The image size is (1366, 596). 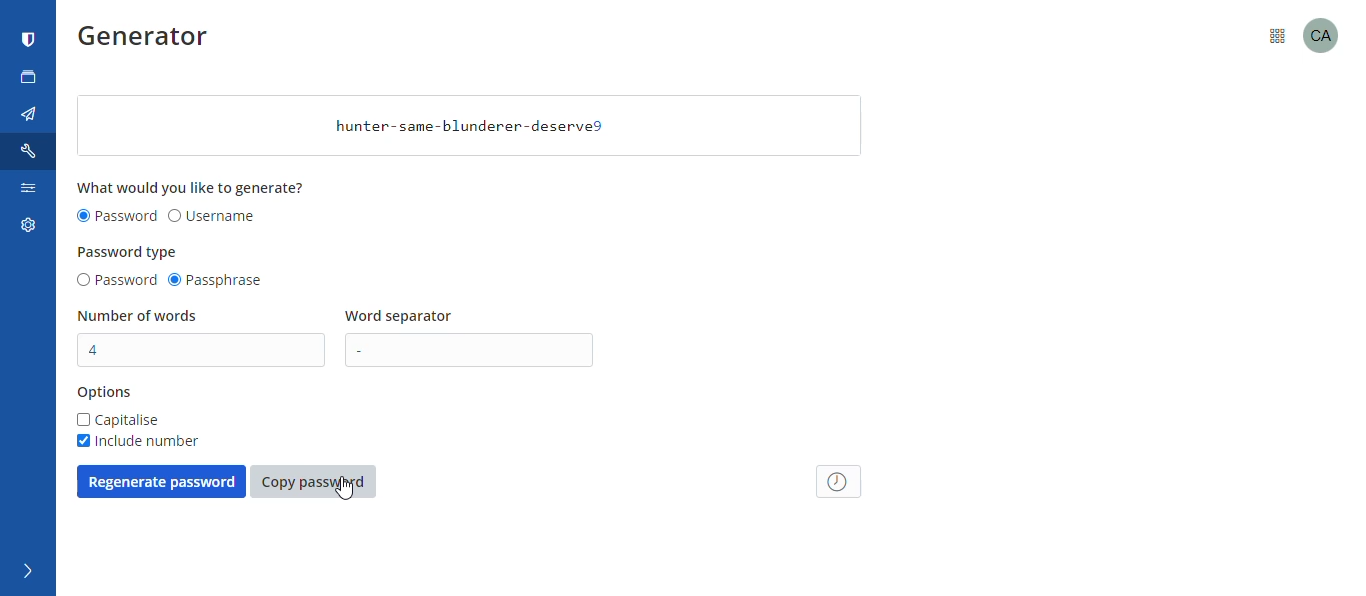 What do you see at coordinates (219, 281) in the screenshot?
I see `passphrase radio button` at bounding box center [219, 281].